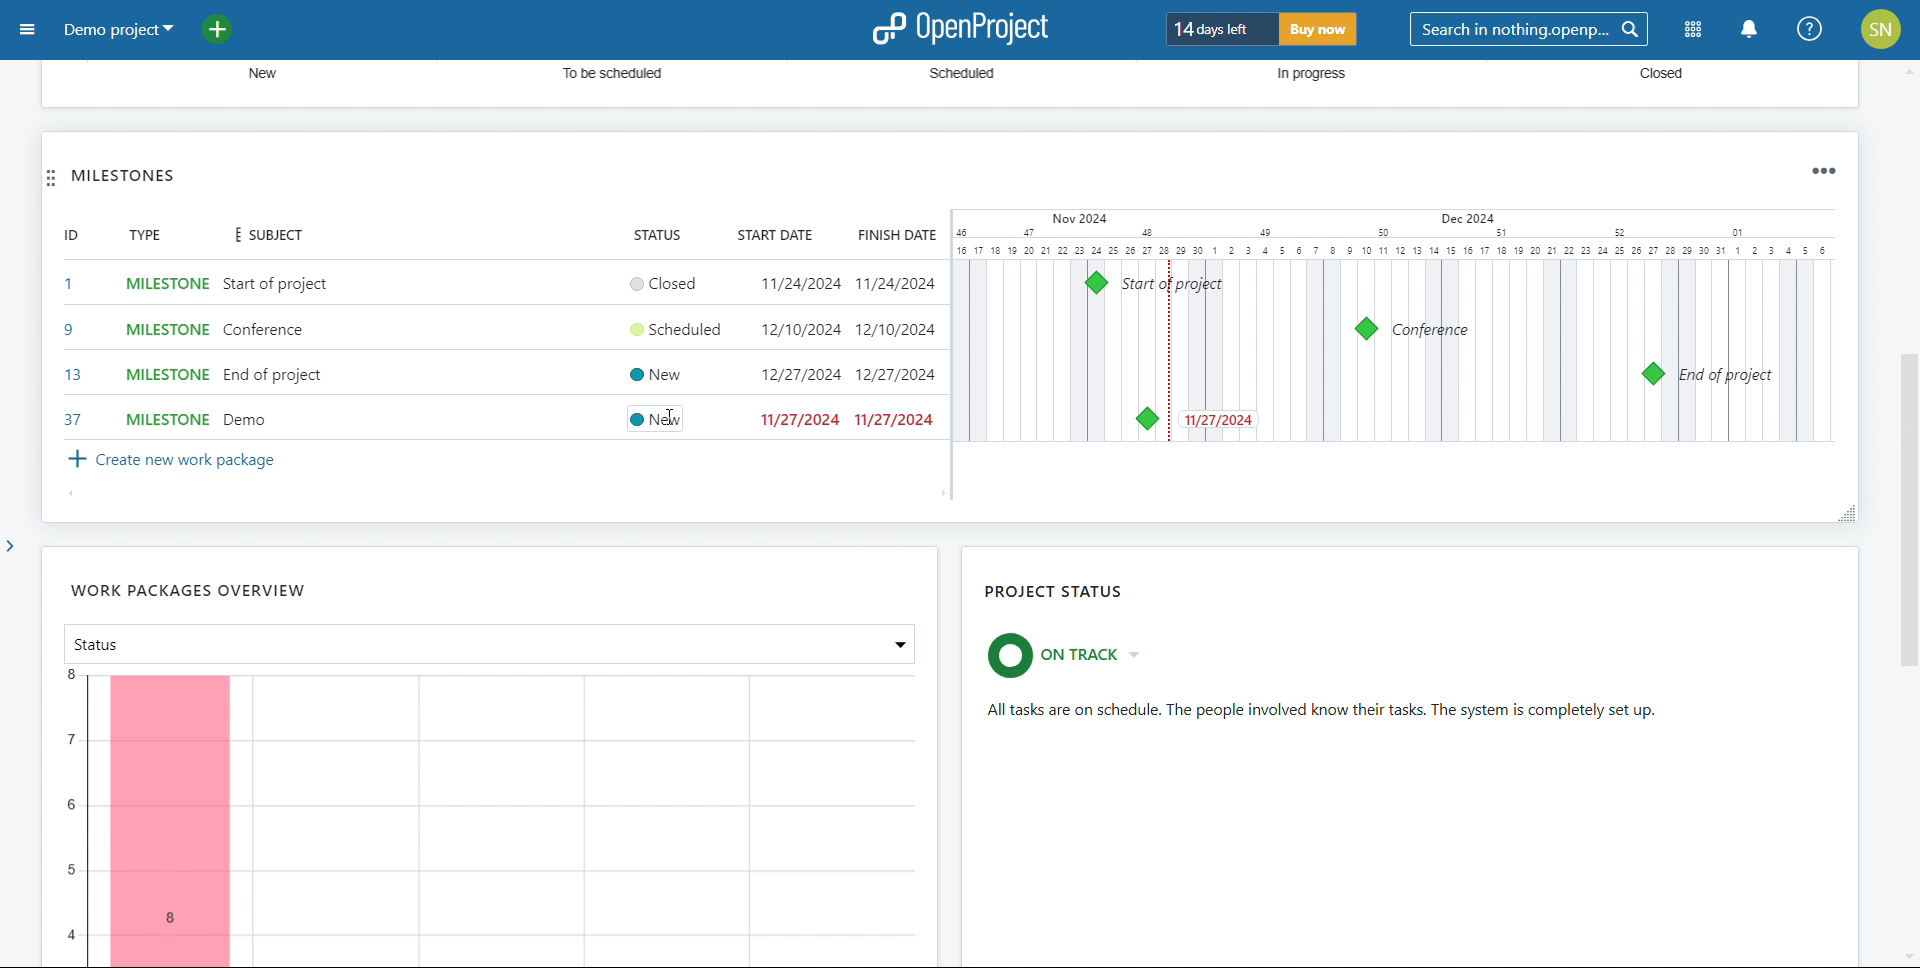  I want to click on set project status, so click(1072, 655).